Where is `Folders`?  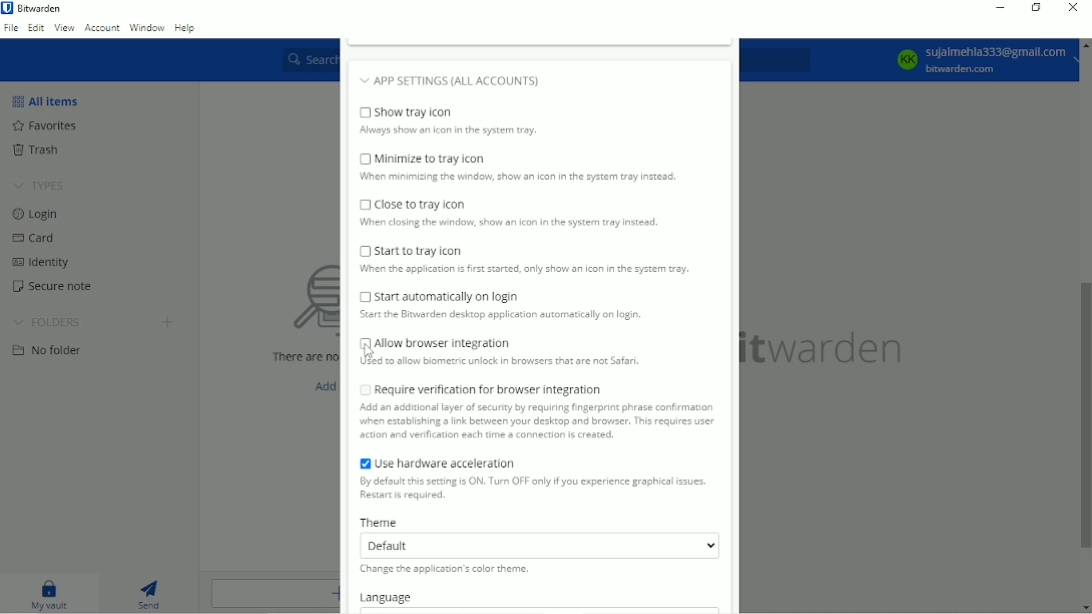
Folders is located at coordinates (49, 323).